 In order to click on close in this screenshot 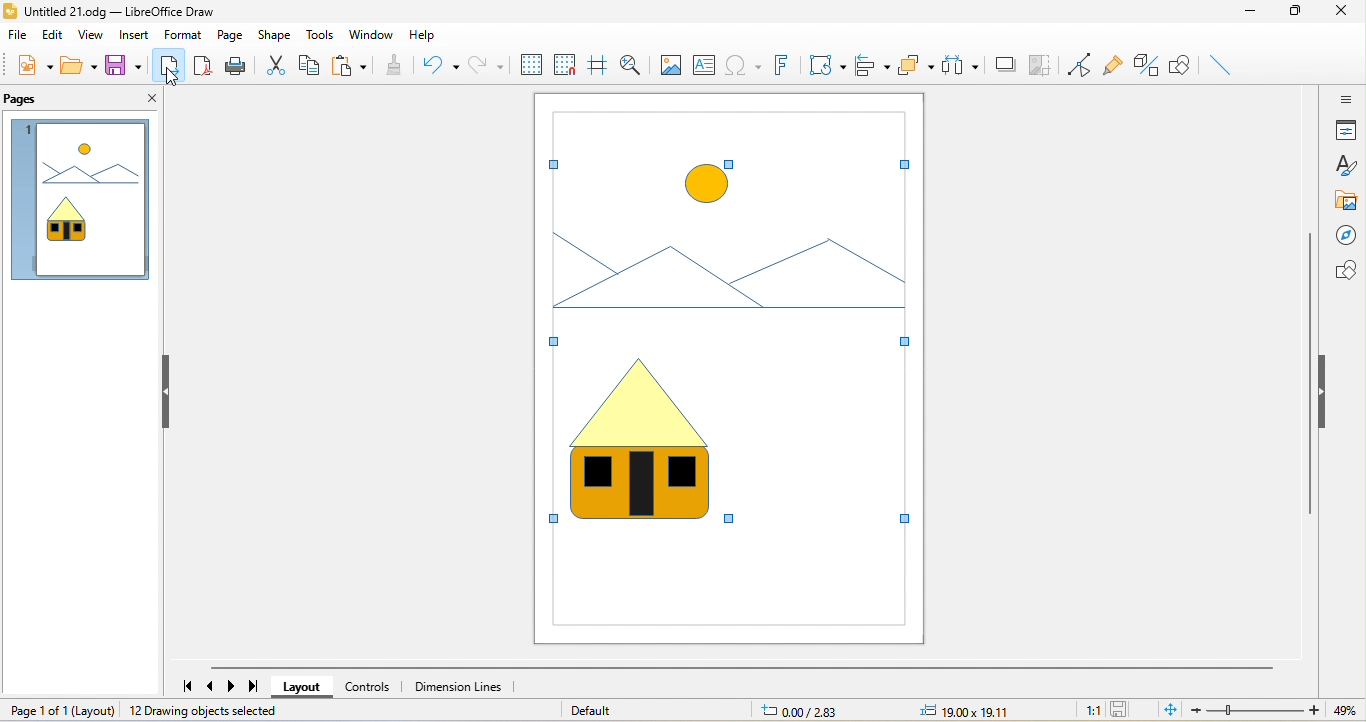, I will do `click(1344, 12)`.